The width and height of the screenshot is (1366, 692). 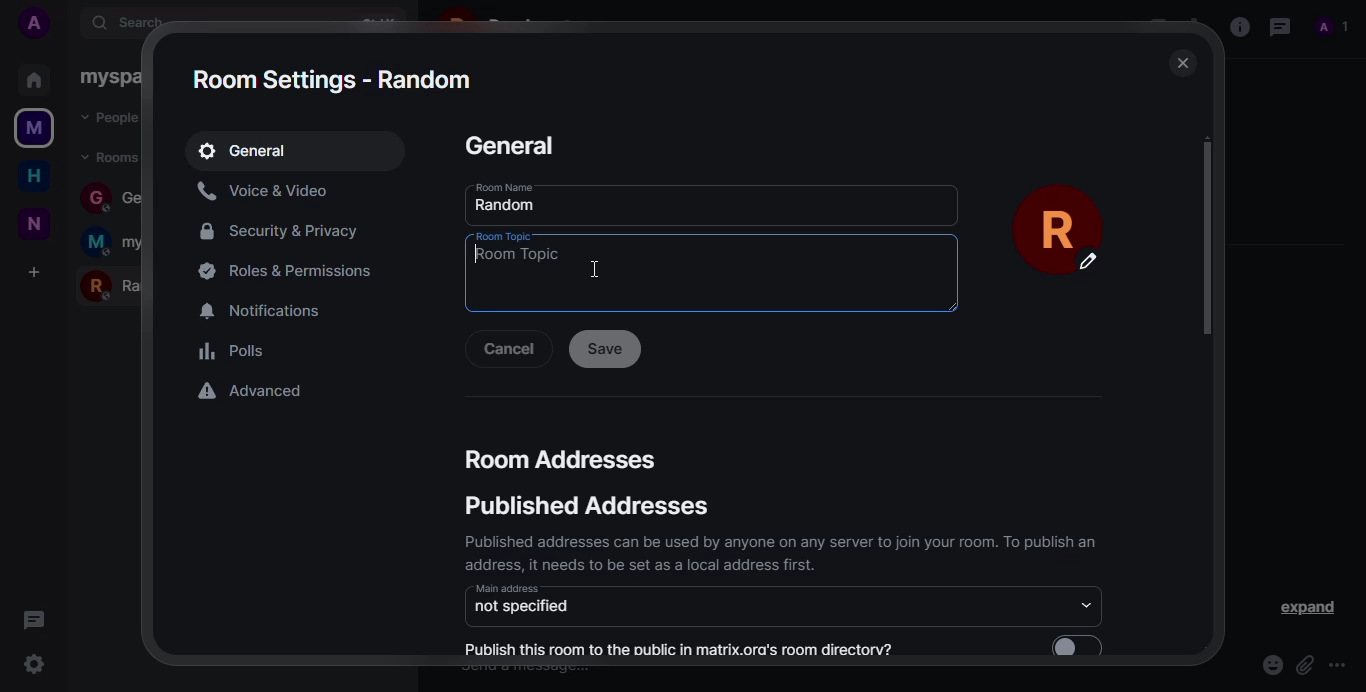 I want to click on scroll bar, so click(x=1207, y=232).